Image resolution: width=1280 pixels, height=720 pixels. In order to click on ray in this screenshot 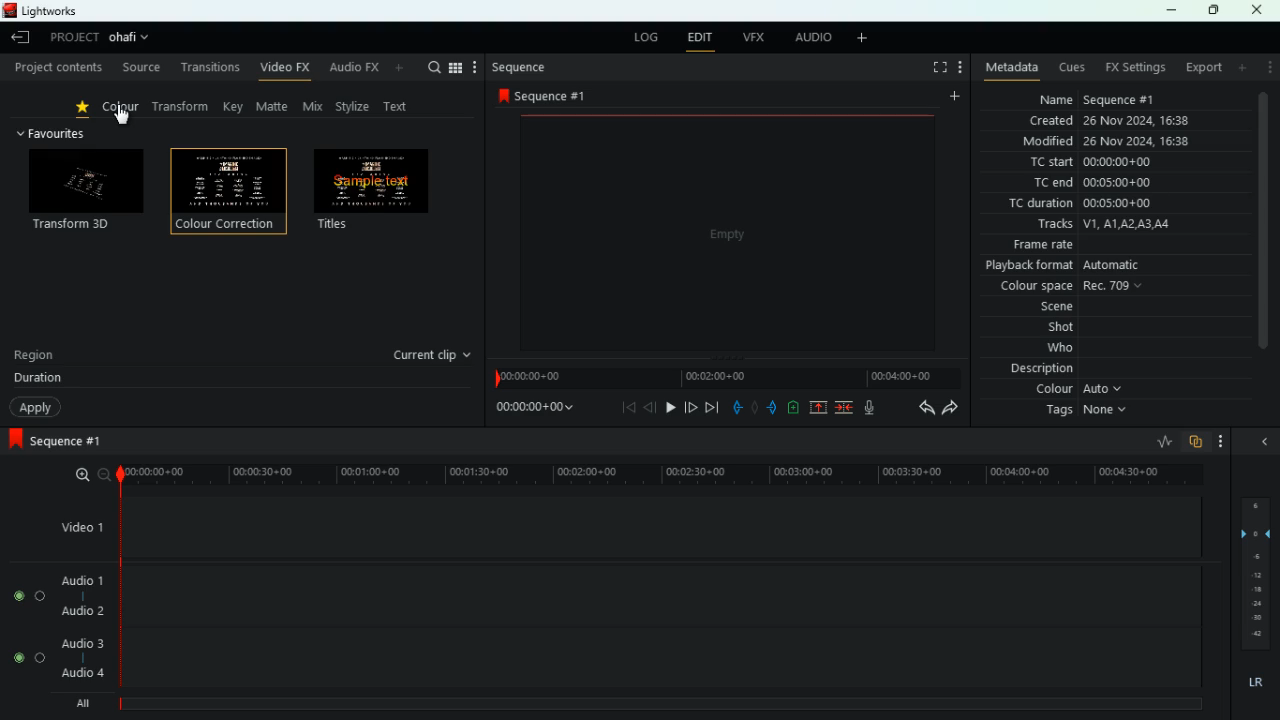, I will do `click(1162, 441)`.